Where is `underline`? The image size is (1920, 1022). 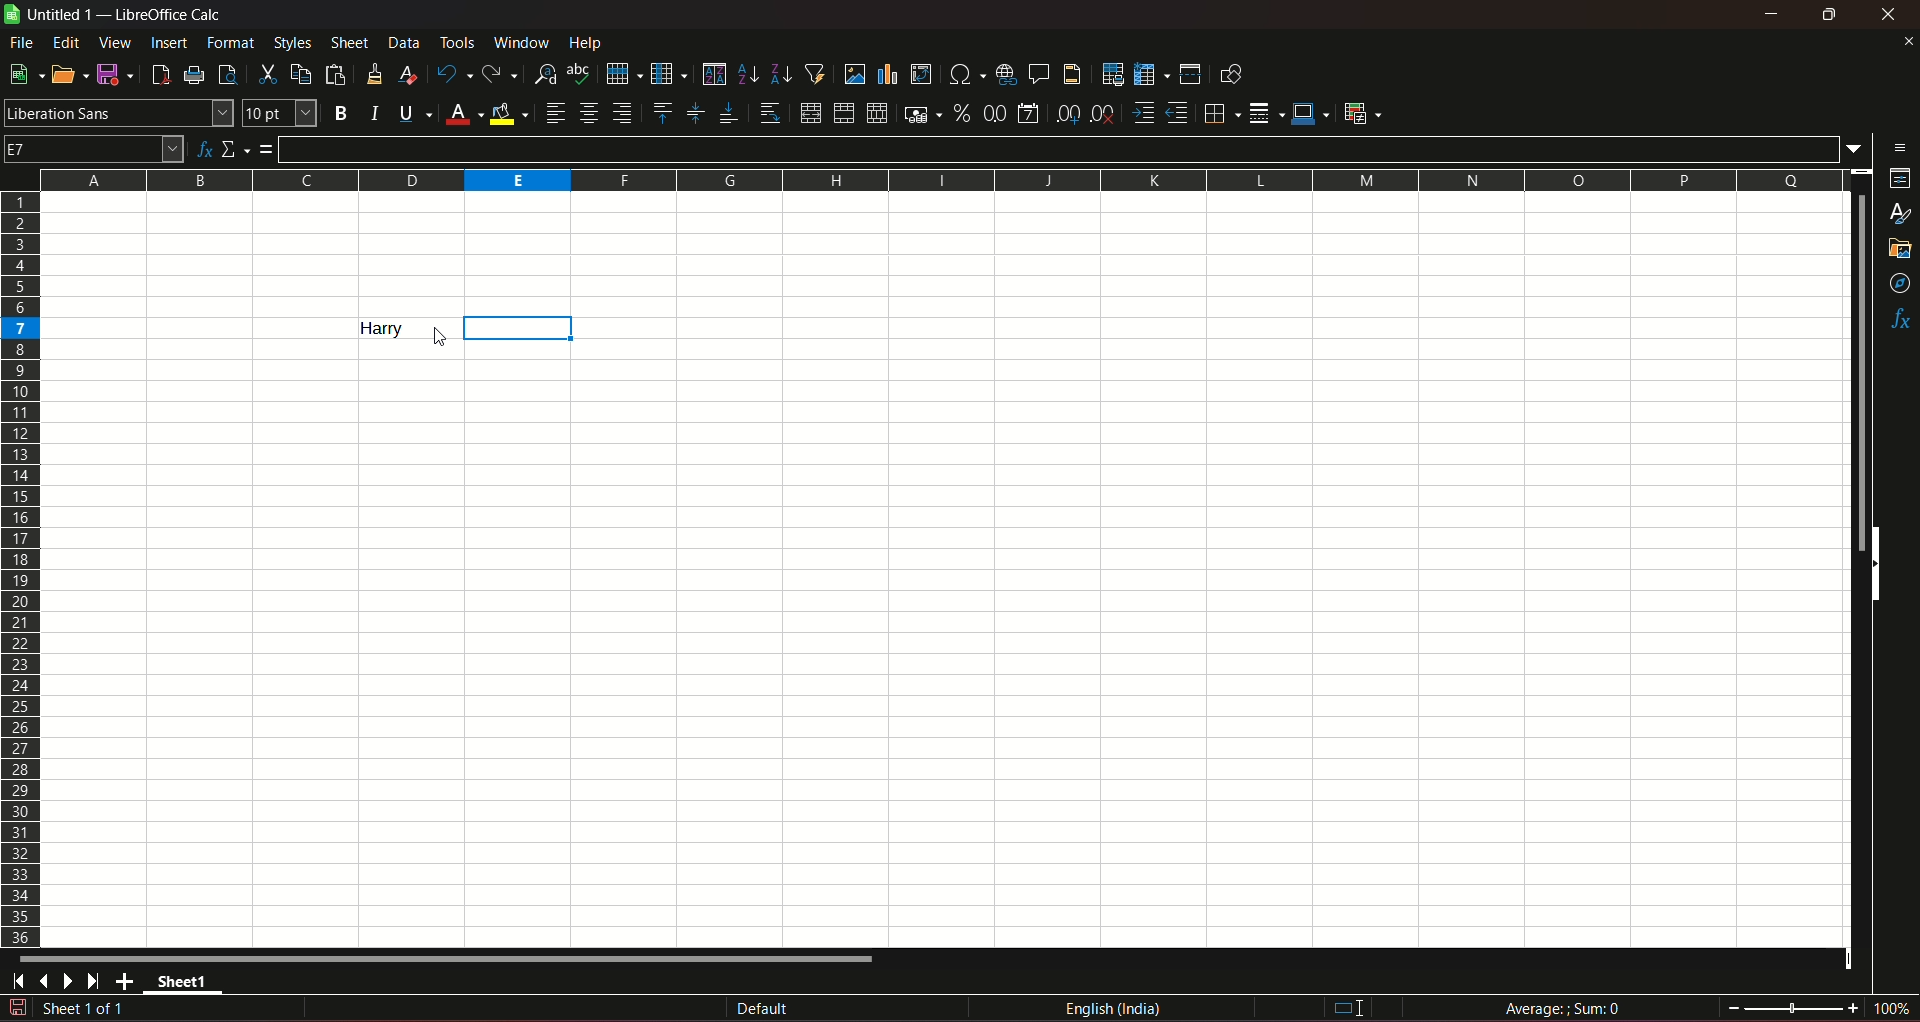
underline is located at coordinates (414, 113).